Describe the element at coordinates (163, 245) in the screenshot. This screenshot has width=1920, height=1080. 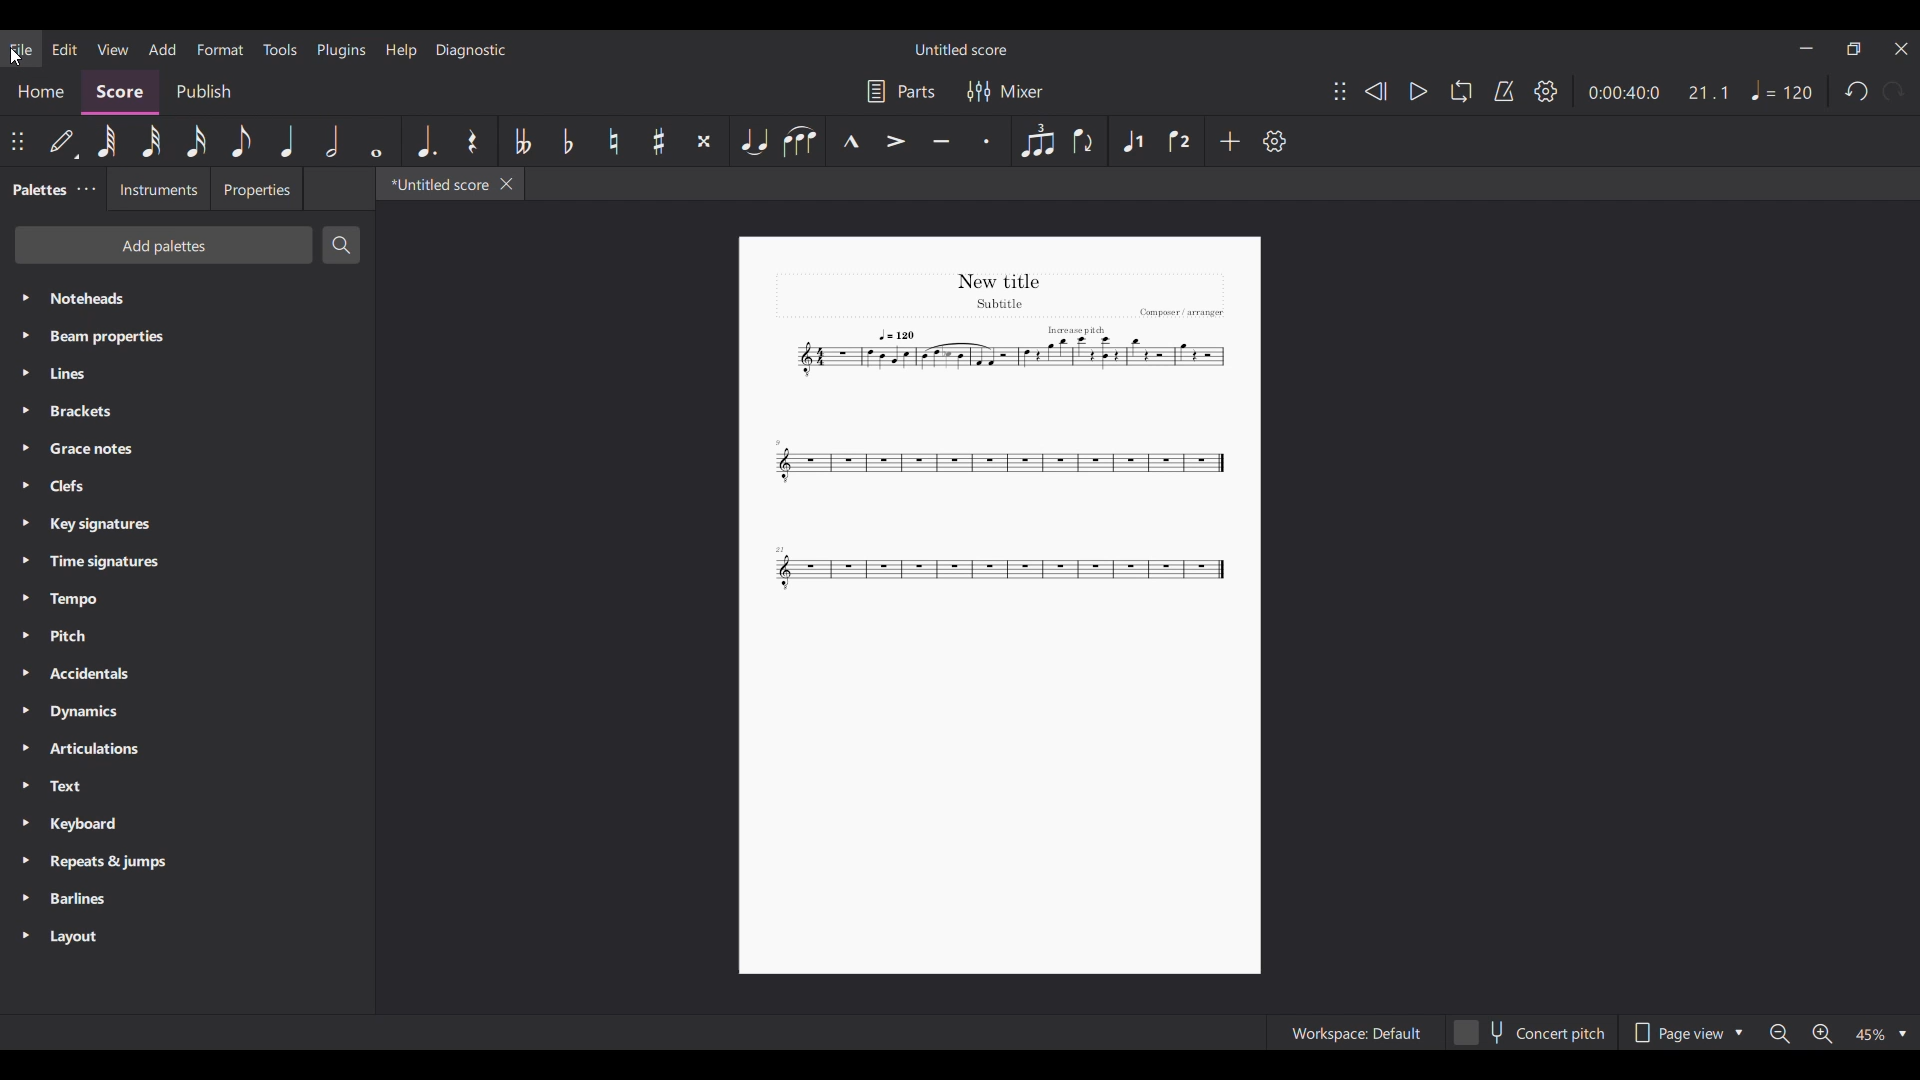
I see `Add palettes` at that location.